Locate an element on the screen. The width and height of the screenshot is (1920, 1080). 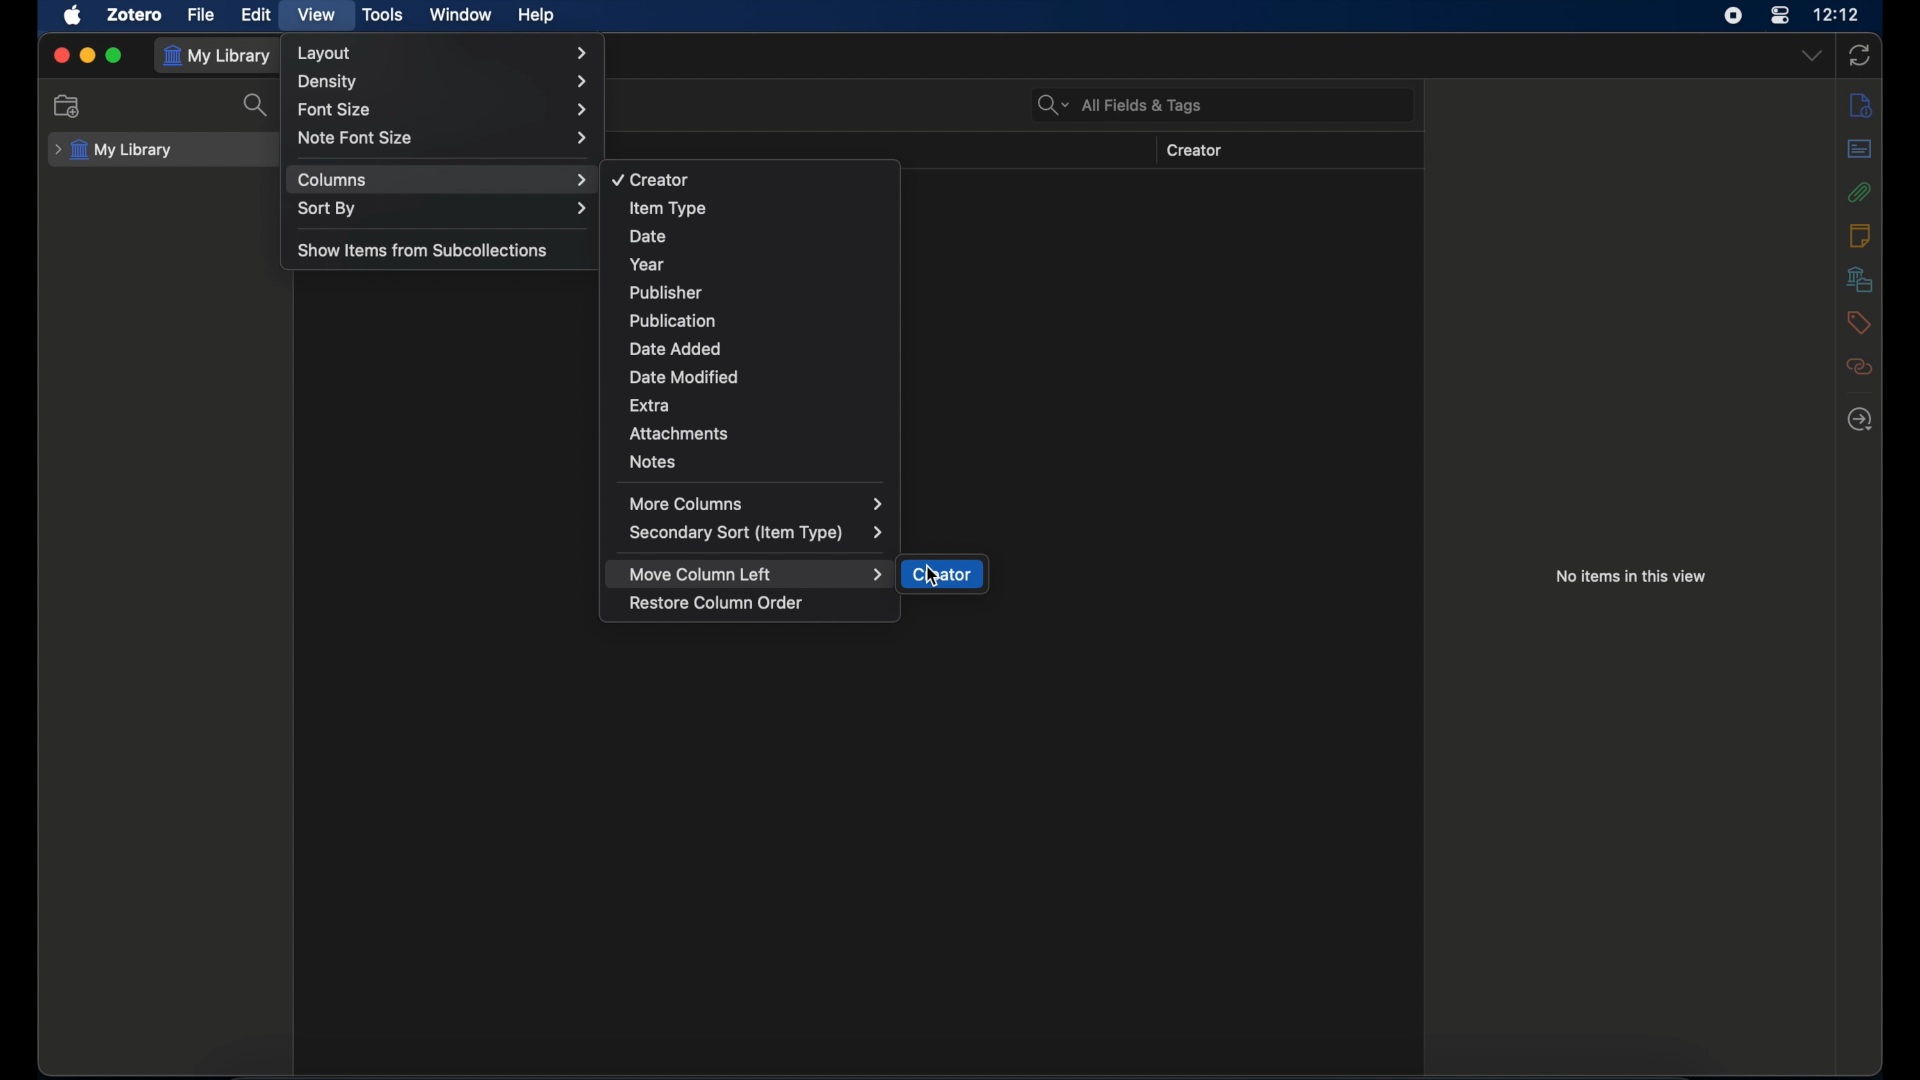
locate is located at coordinates (1861, 419).